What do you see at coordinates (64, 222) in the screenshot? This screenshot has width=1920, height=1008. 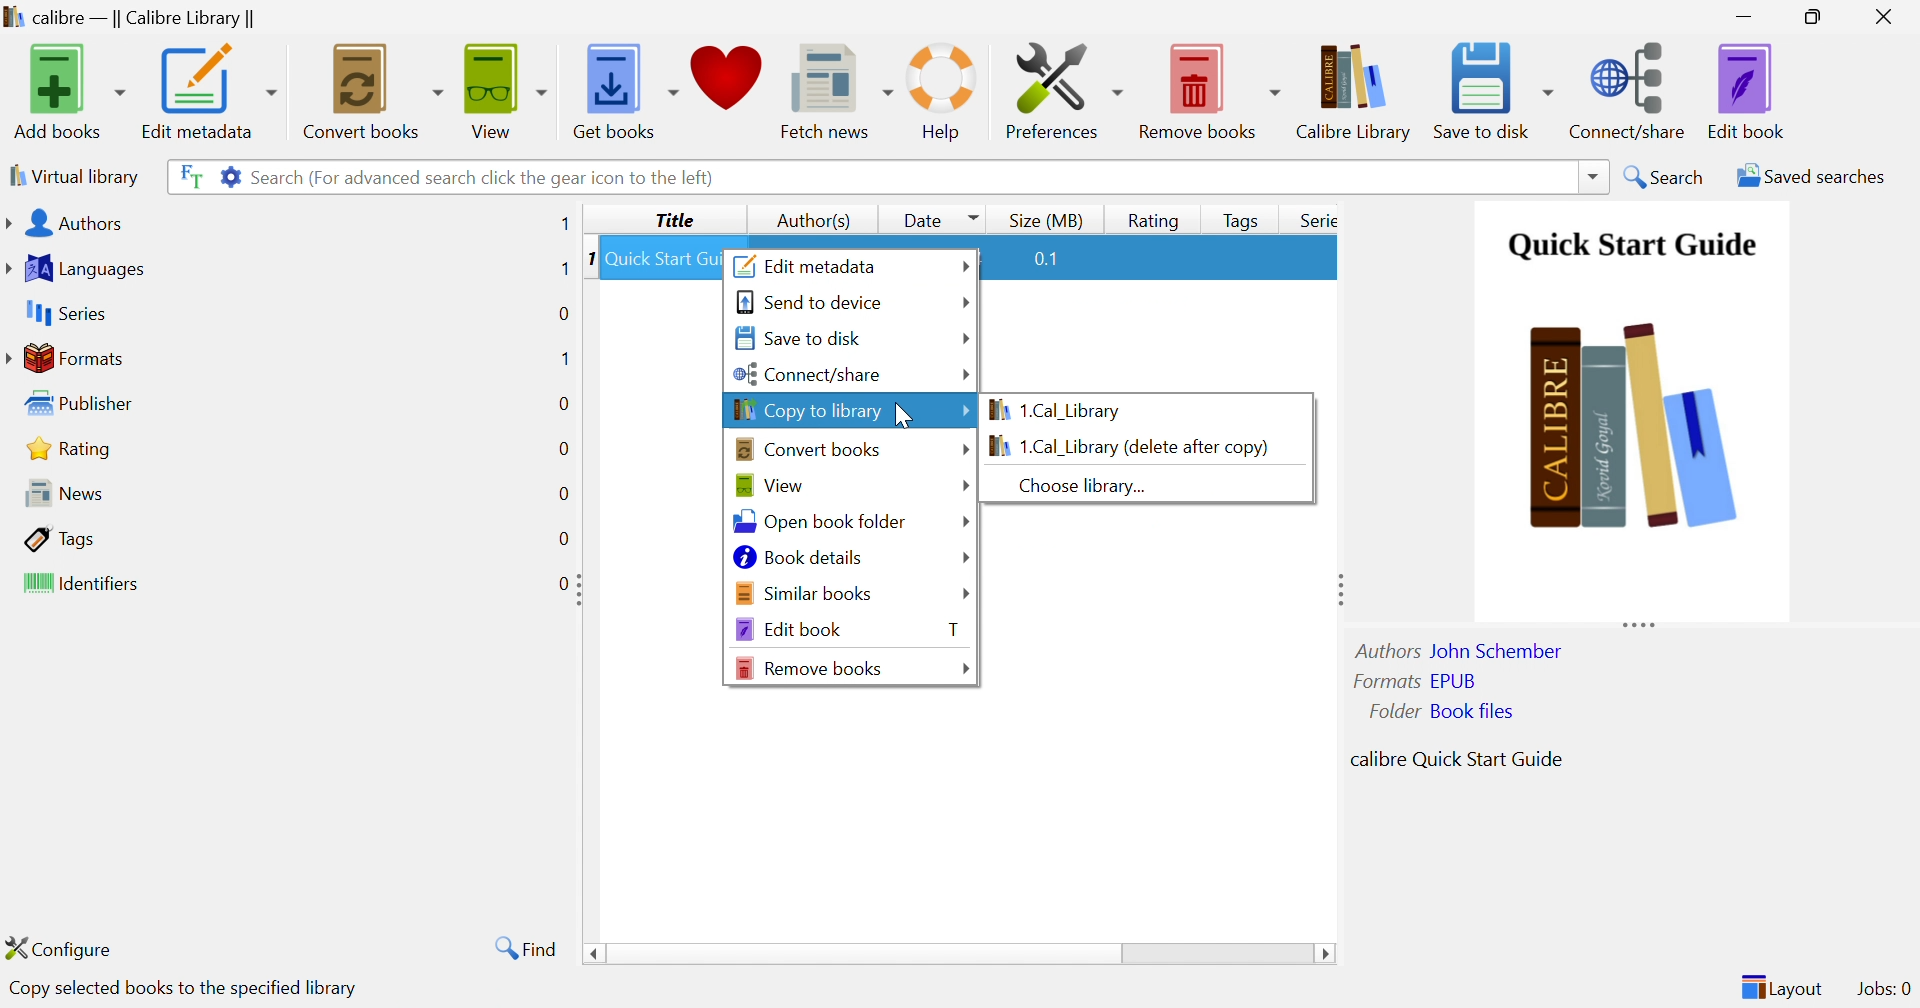 I see `Authors` at bounding box center [64, 222].